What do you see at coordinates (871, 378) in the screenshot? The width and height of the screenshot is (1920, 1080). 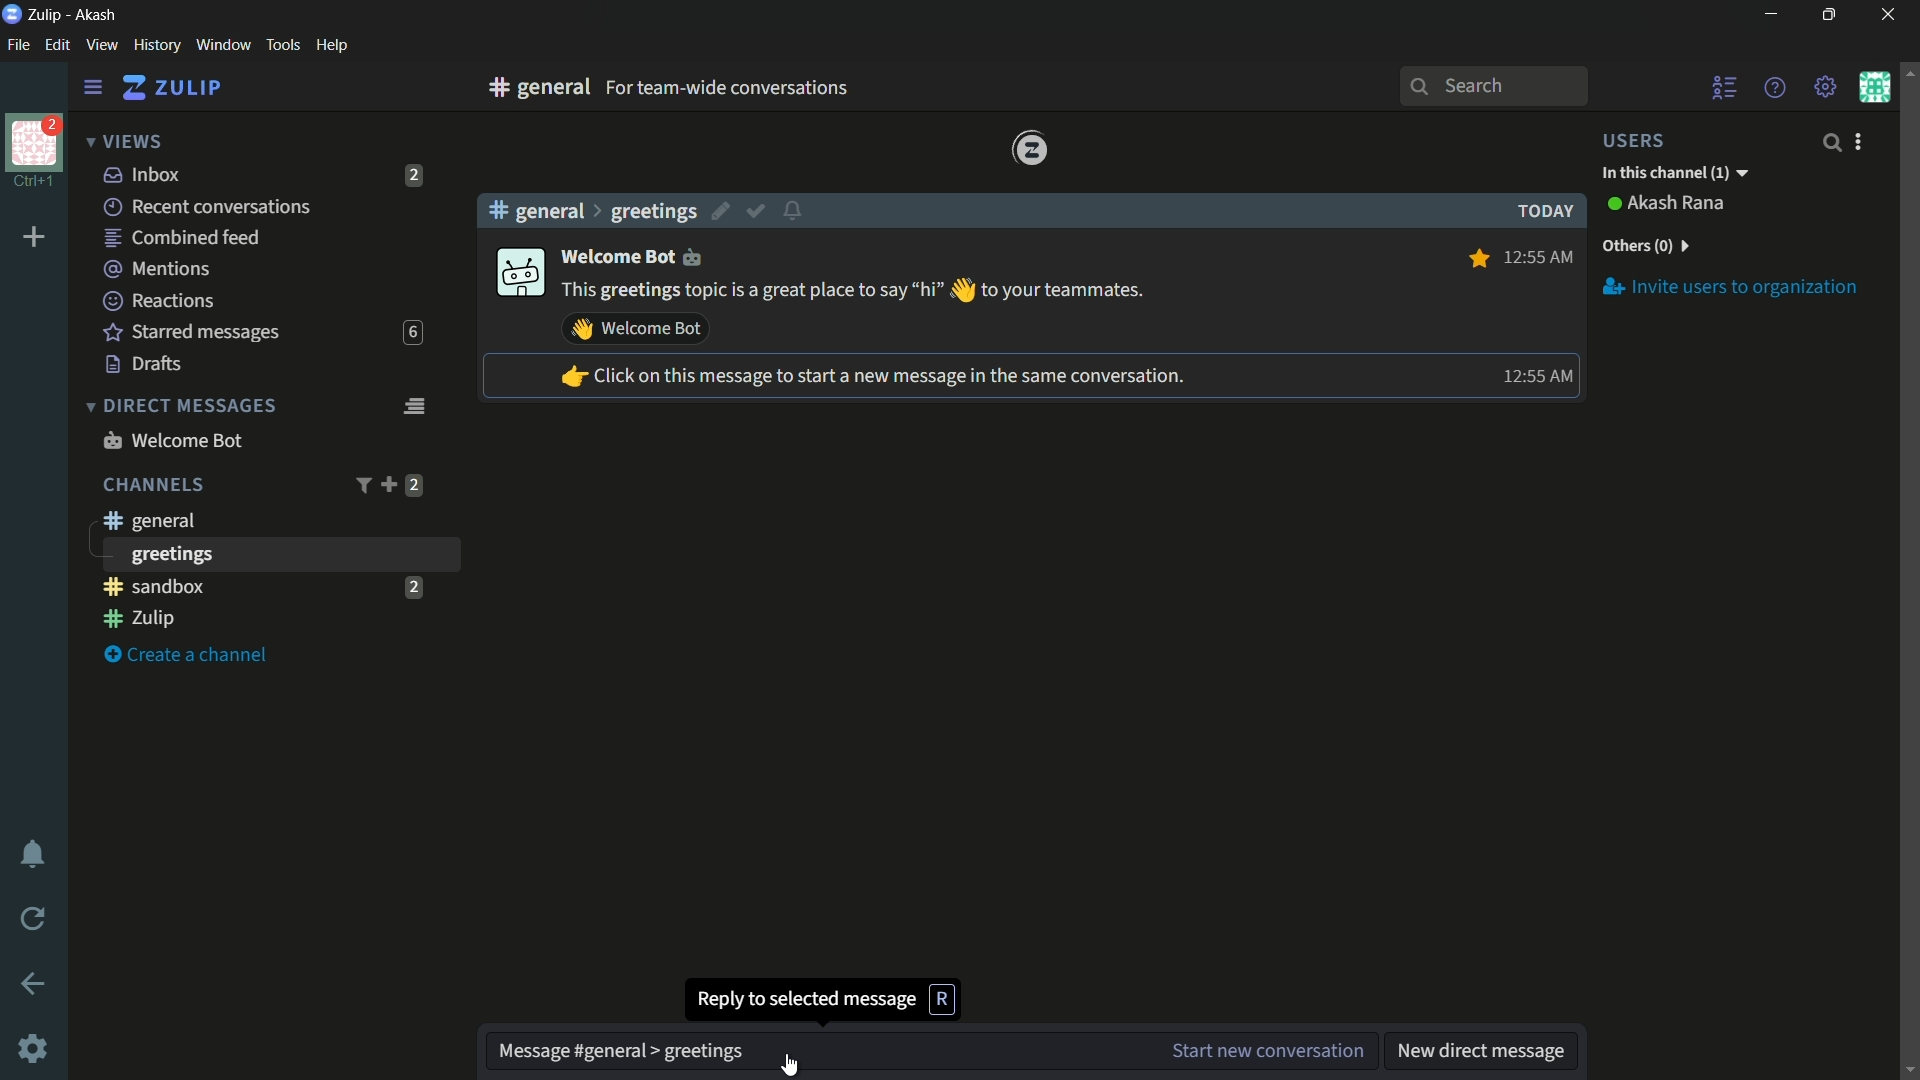 I see `Click on this message to start a new message in the same conversation` at bounding box center [871, 378].